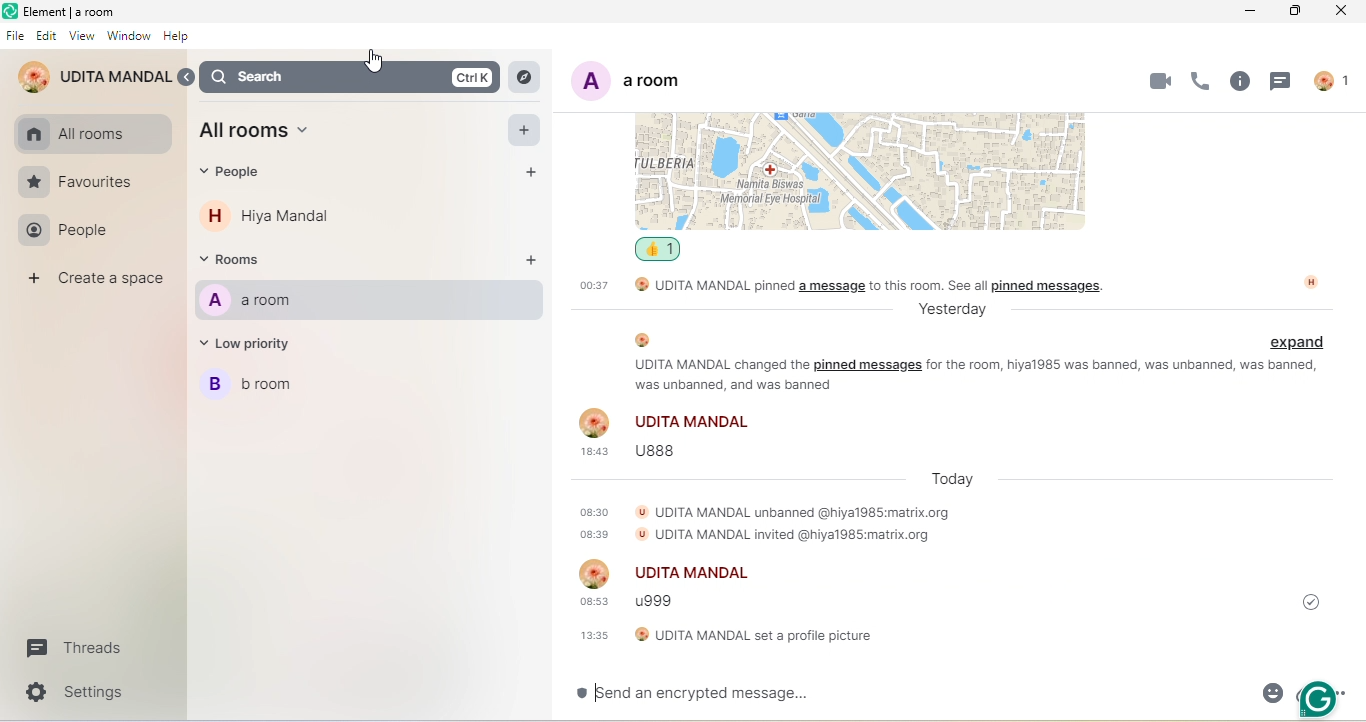 The image size is (1366, 722). What do you see at coordinates (245, 173) in the screenshot?
I see `people` at bounding box center [245, 173].